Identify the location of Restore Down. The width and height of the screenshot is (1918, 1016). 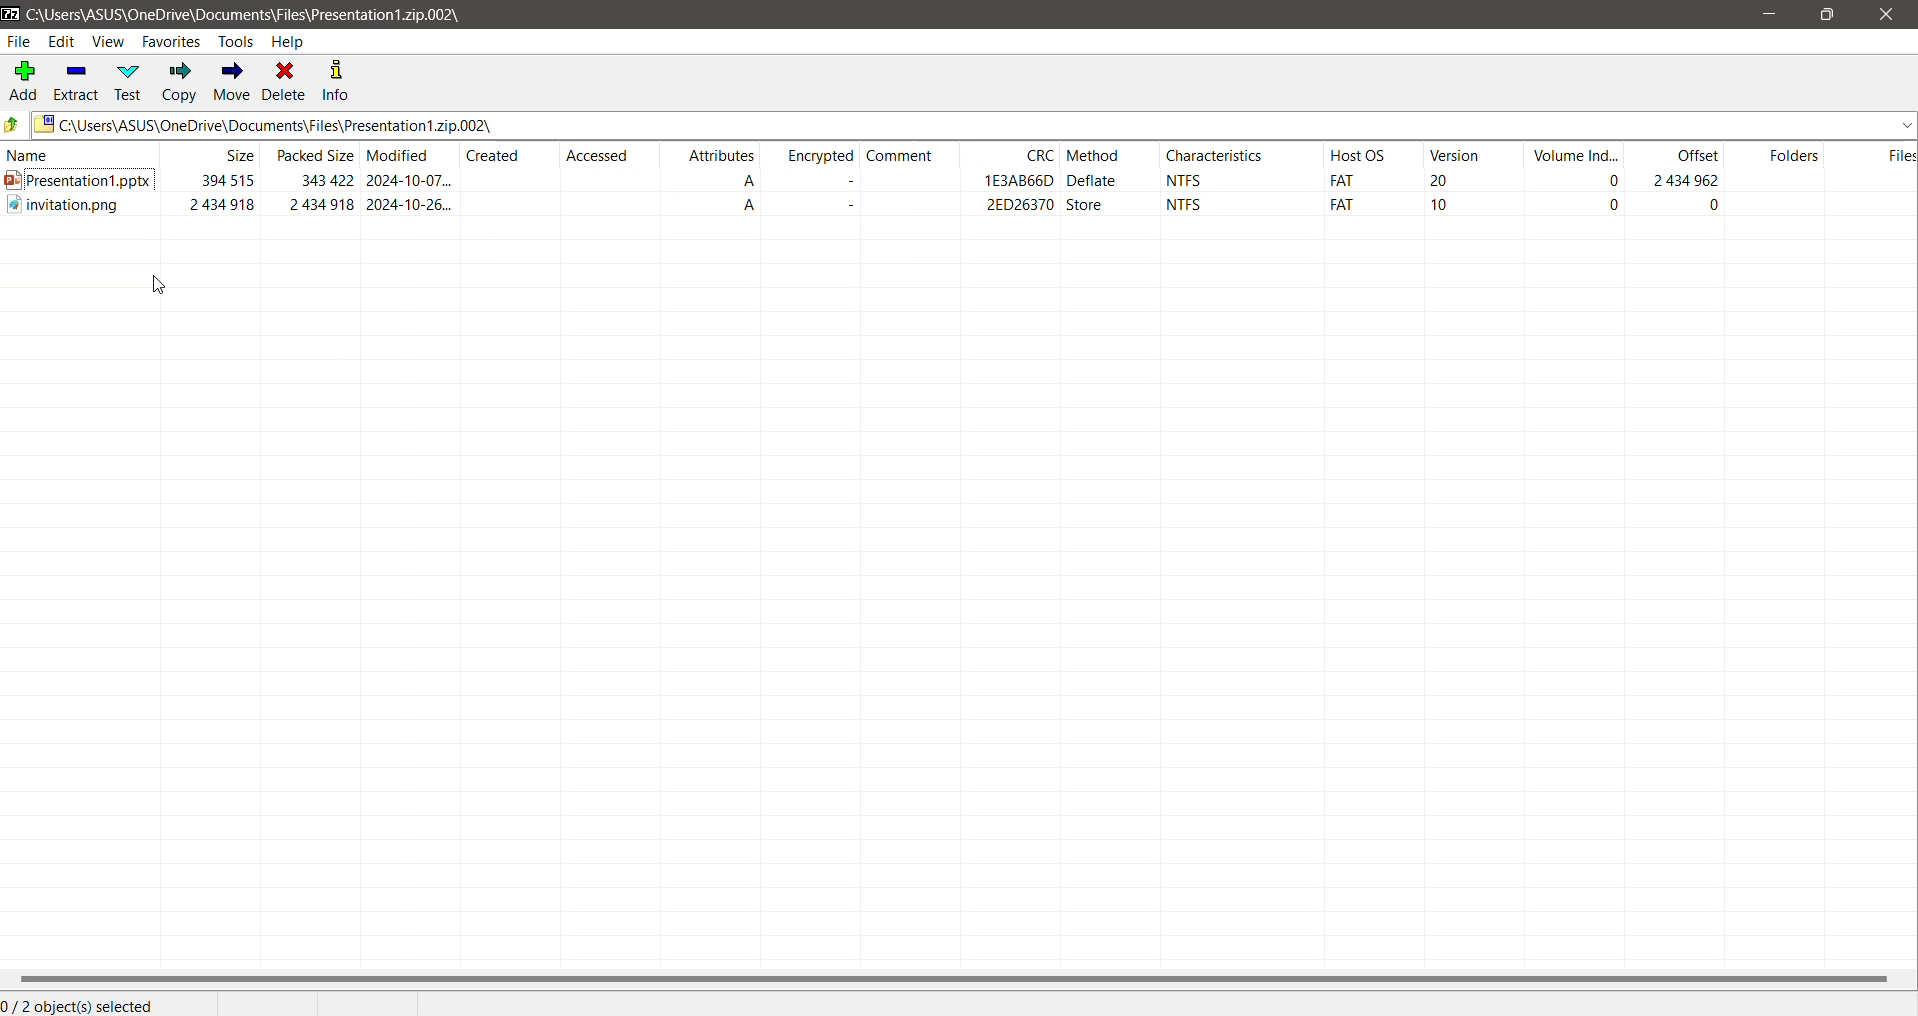
(1827, 14).